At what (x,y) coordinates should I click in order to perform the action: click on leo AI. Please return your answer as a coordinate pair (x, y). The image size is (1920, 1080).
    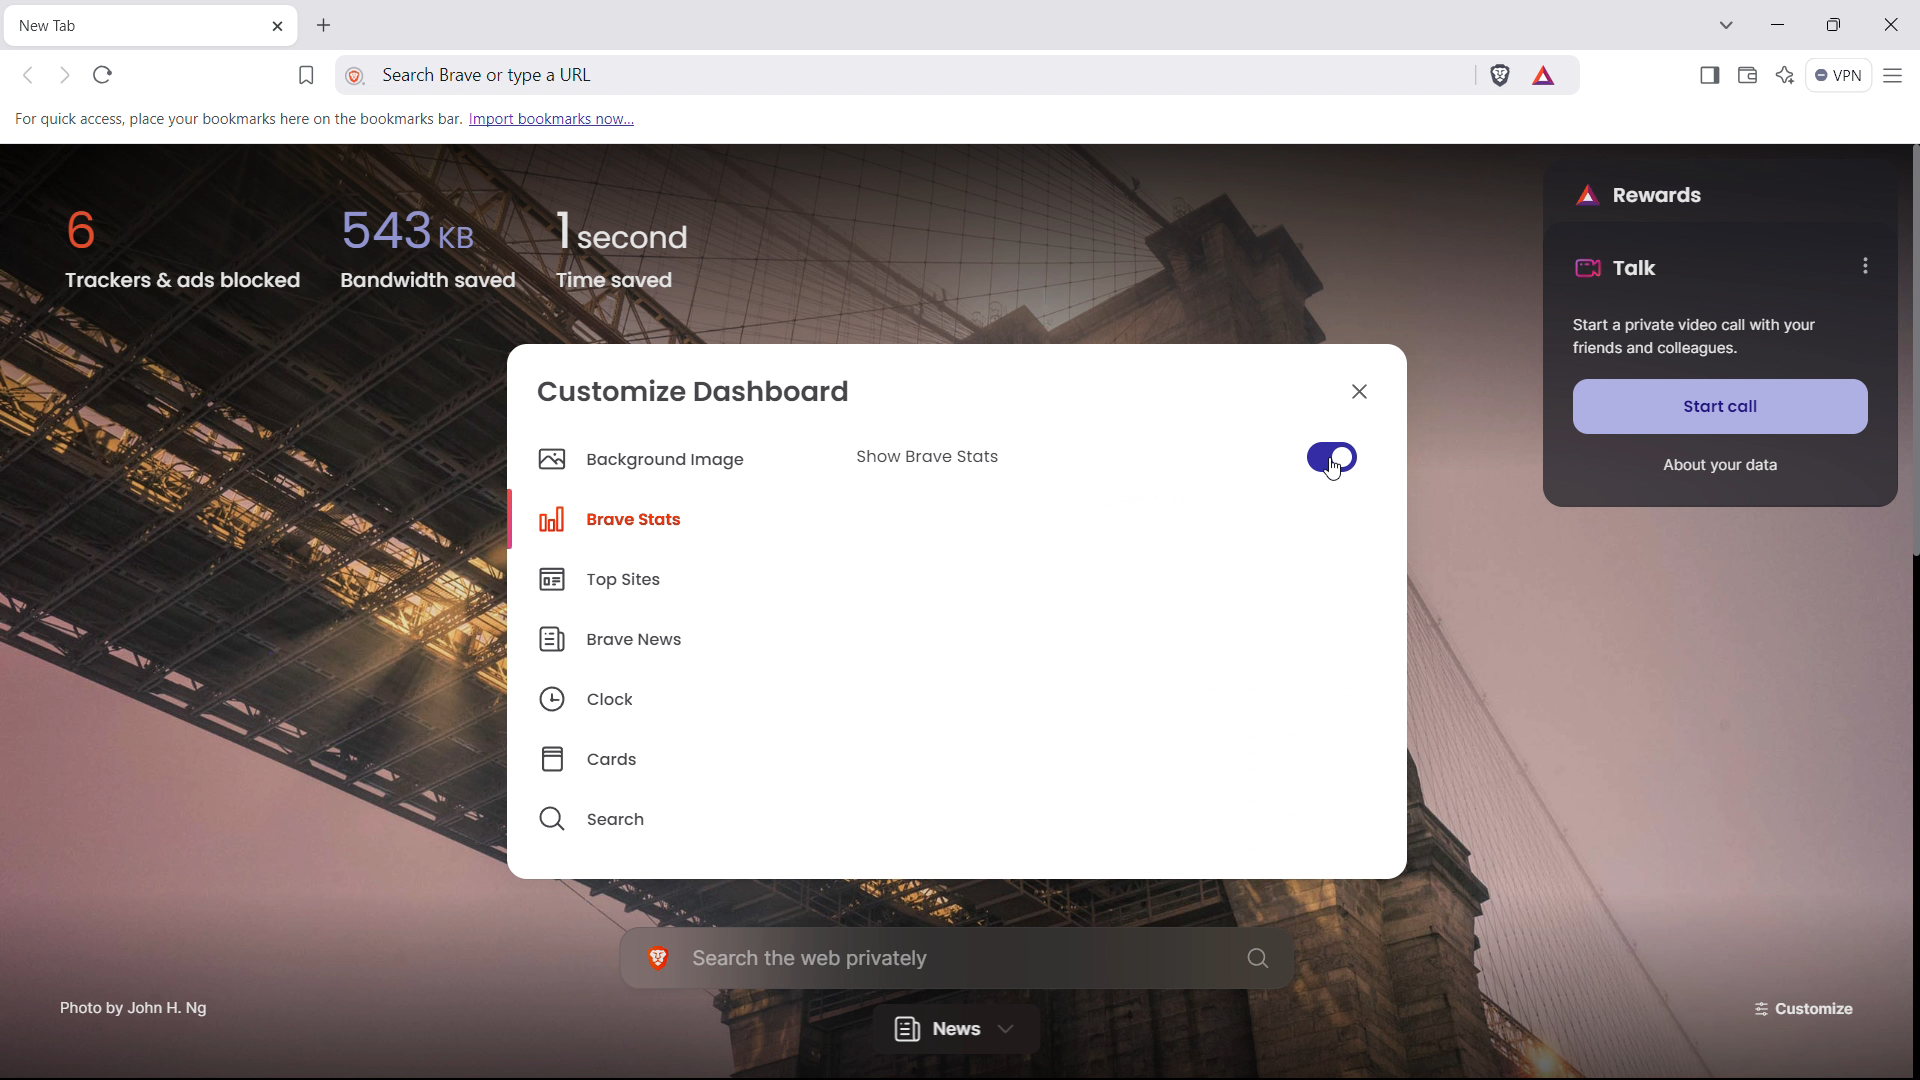
    Looking at the image, I should click on (1786, 75).